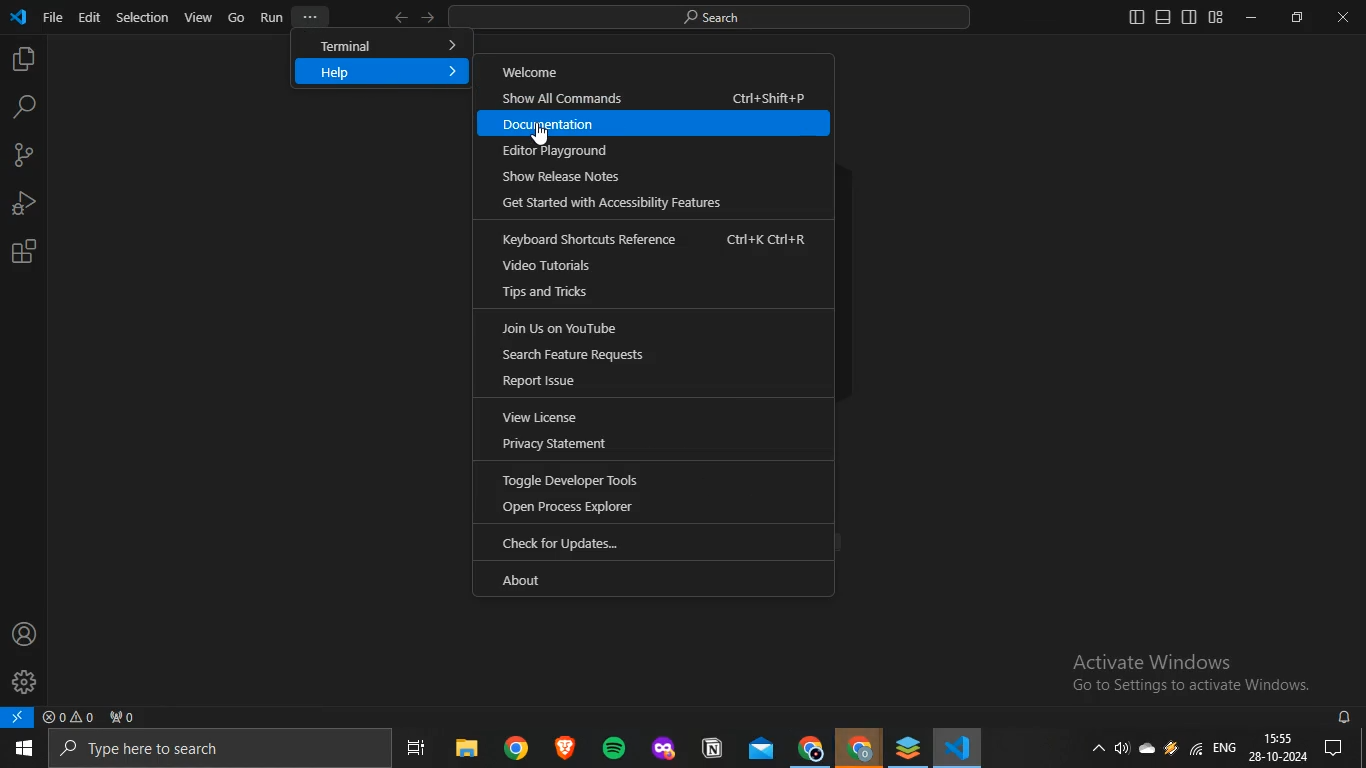 This screenshot has width=1366, height=768. Describe the element at coordinates (651, 544) in the screenshot. I see `Check for Updates...` at that location.